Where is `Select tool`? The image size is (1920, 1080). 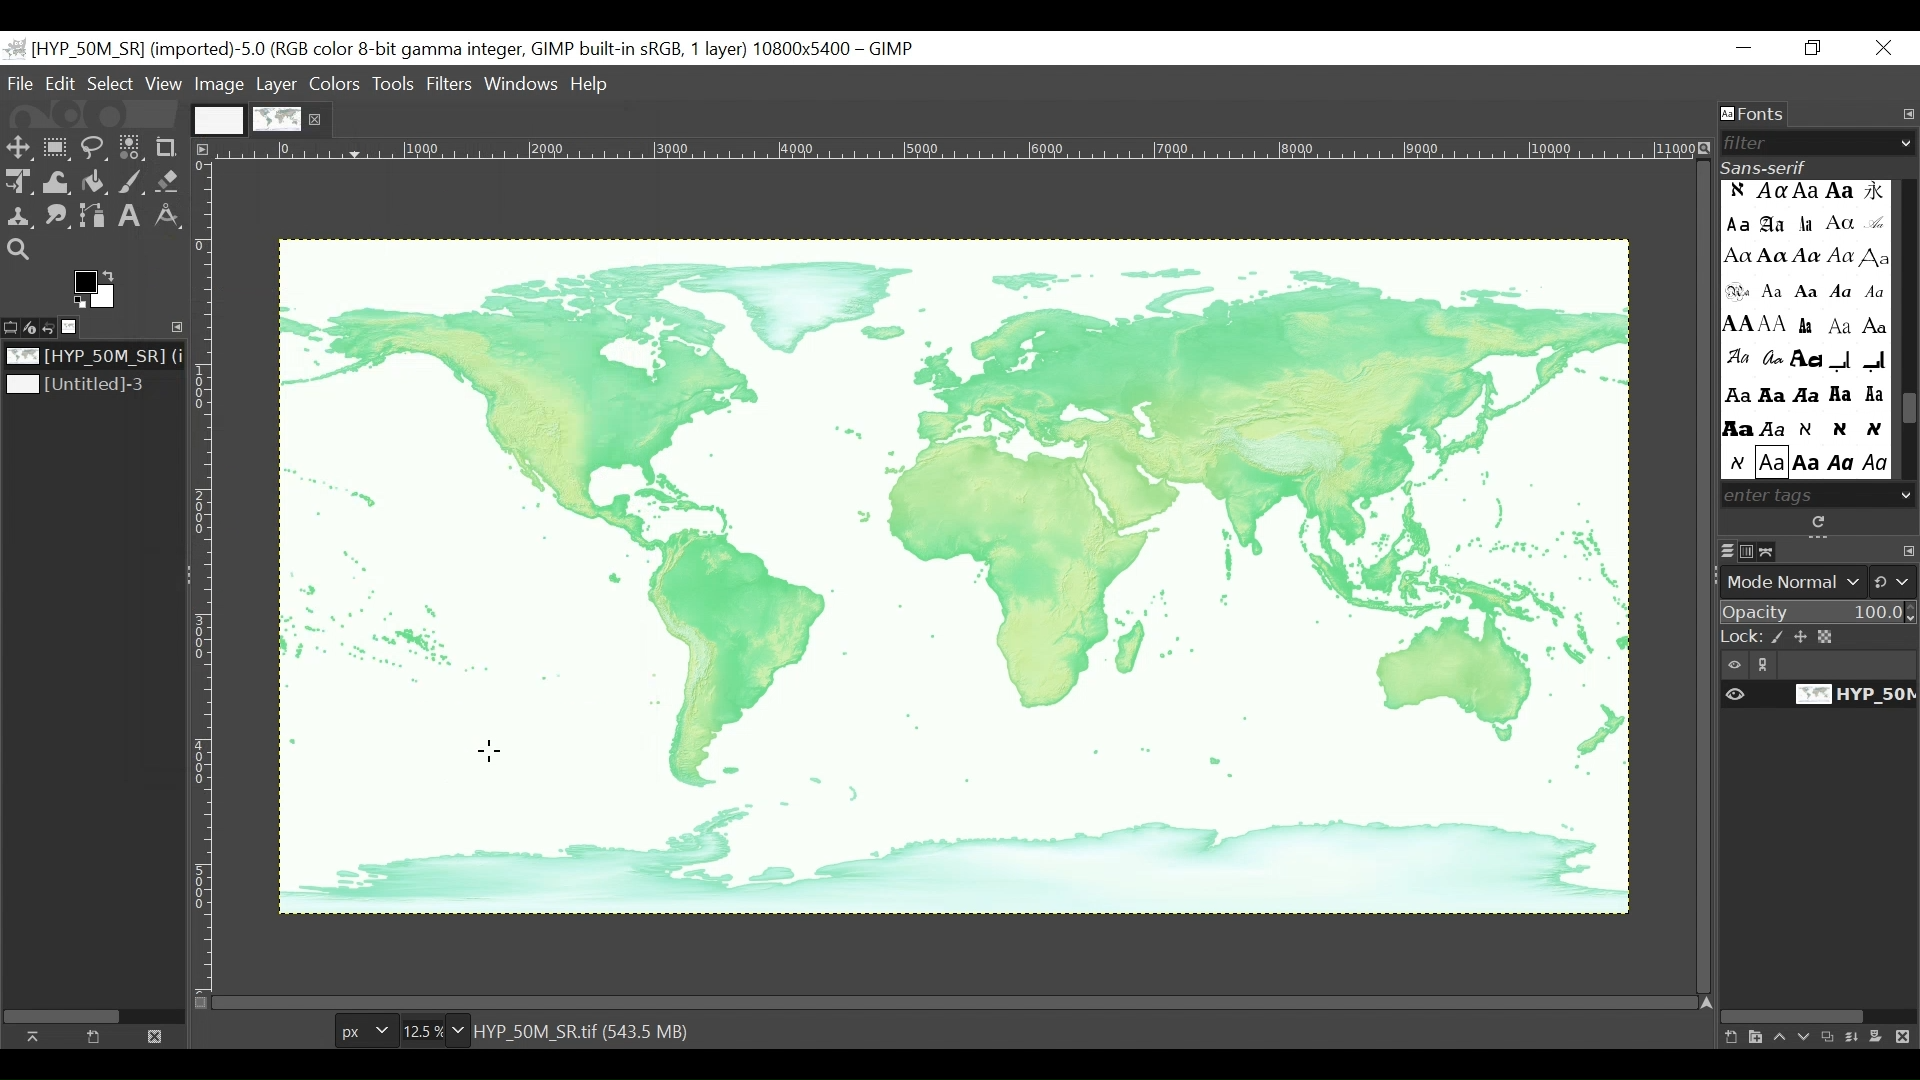 Select tool is located at coordinates (19, 149).